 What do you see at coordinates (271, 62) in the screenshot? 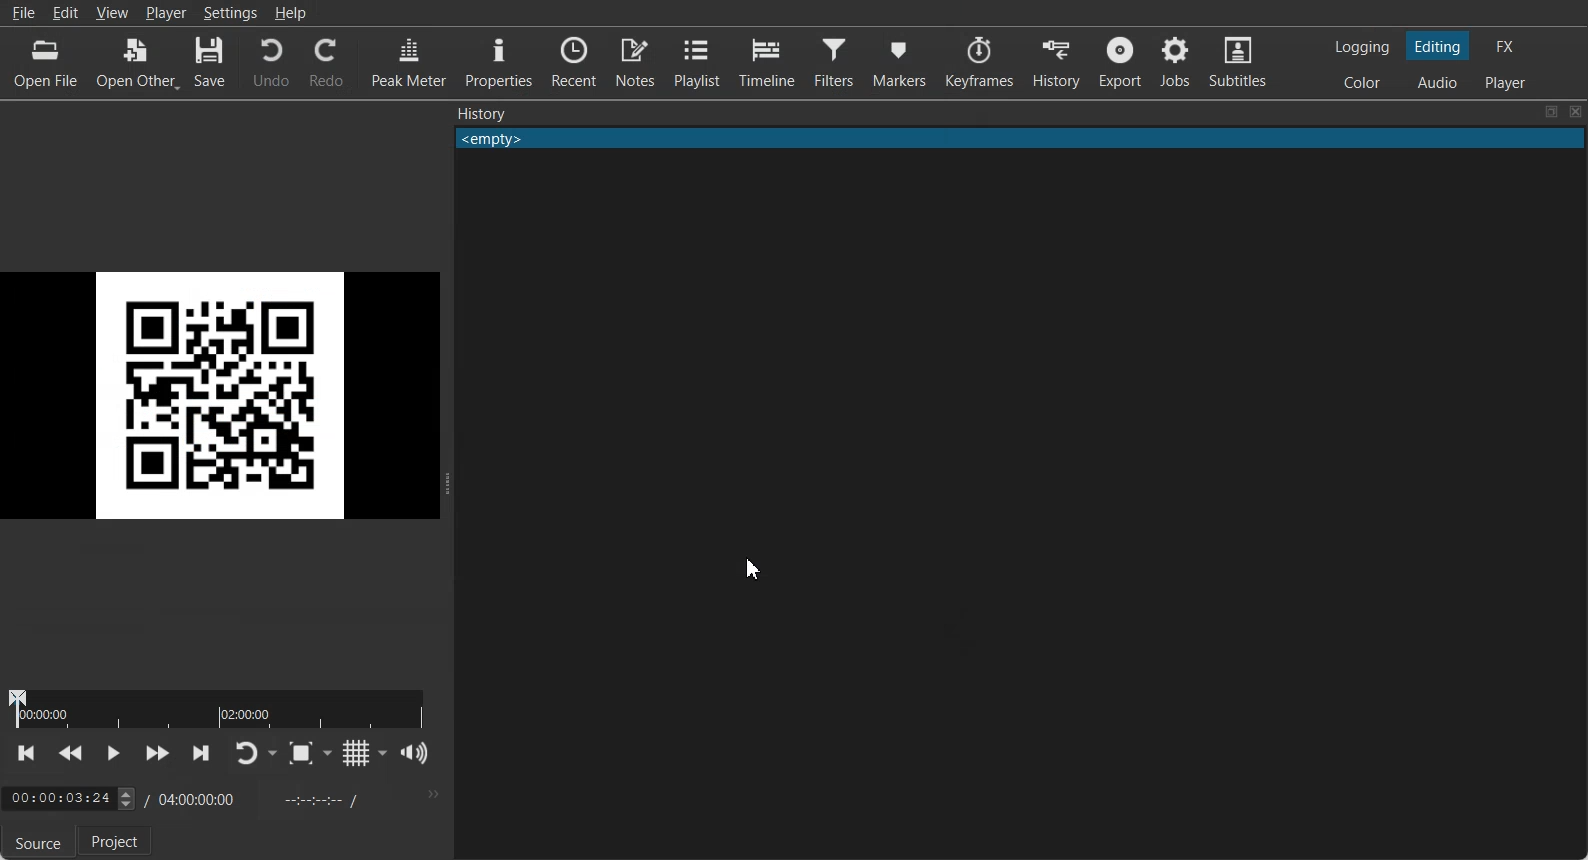
I see `Undo` at bounding box center [271, 62].